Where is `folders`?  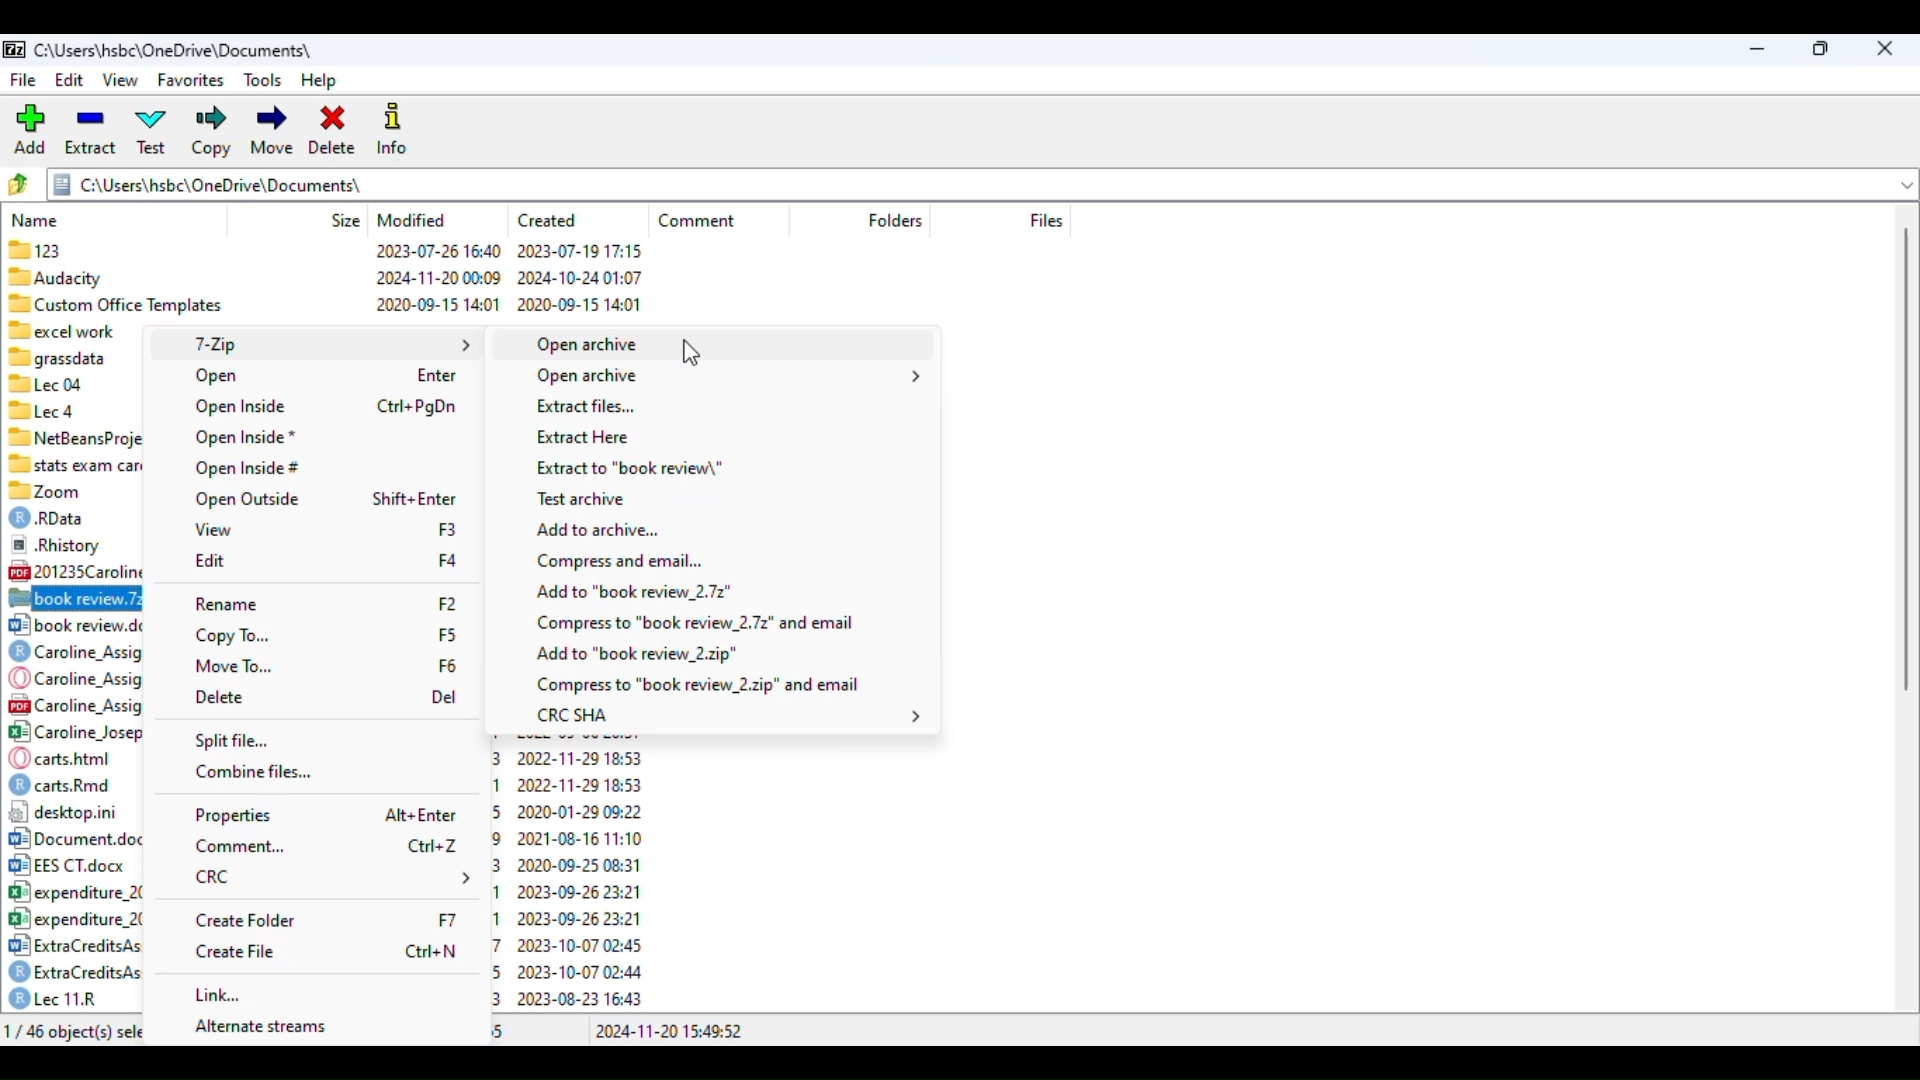 folders is located at coordinates (894, 219).